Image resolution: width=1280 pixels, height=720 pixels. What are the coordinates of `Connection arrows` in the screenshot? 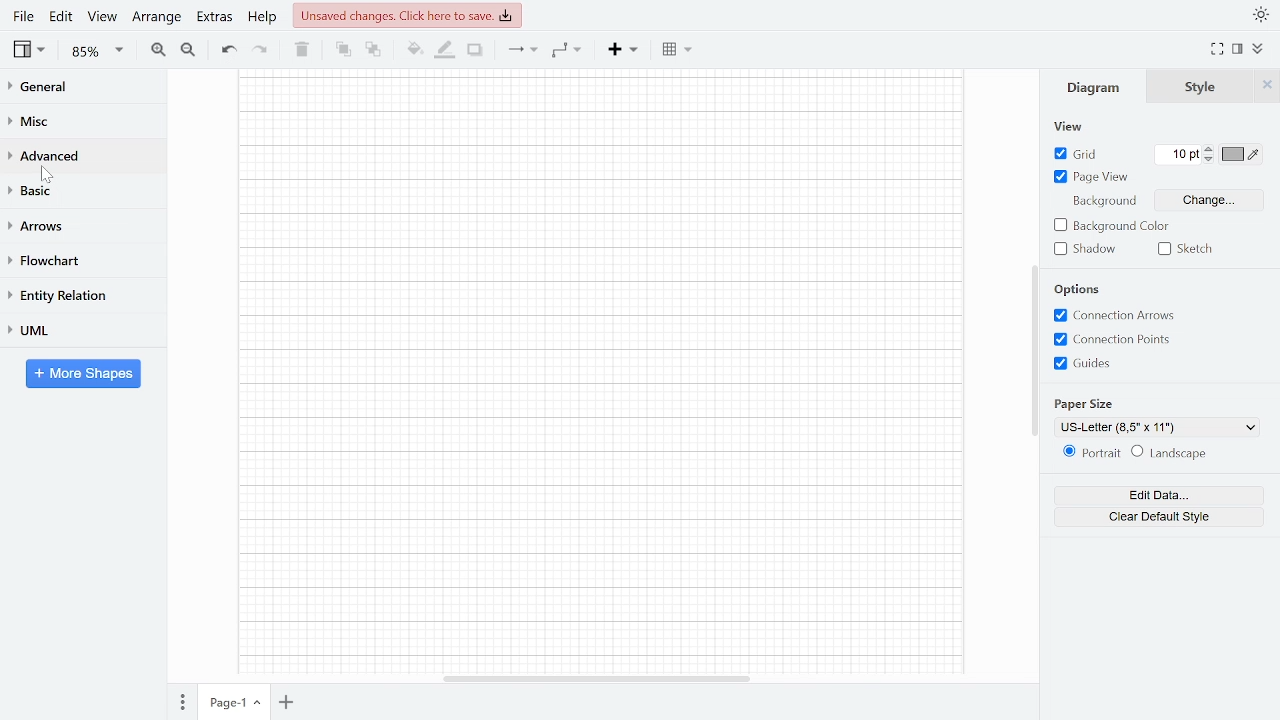 It's located at (1114, 317).